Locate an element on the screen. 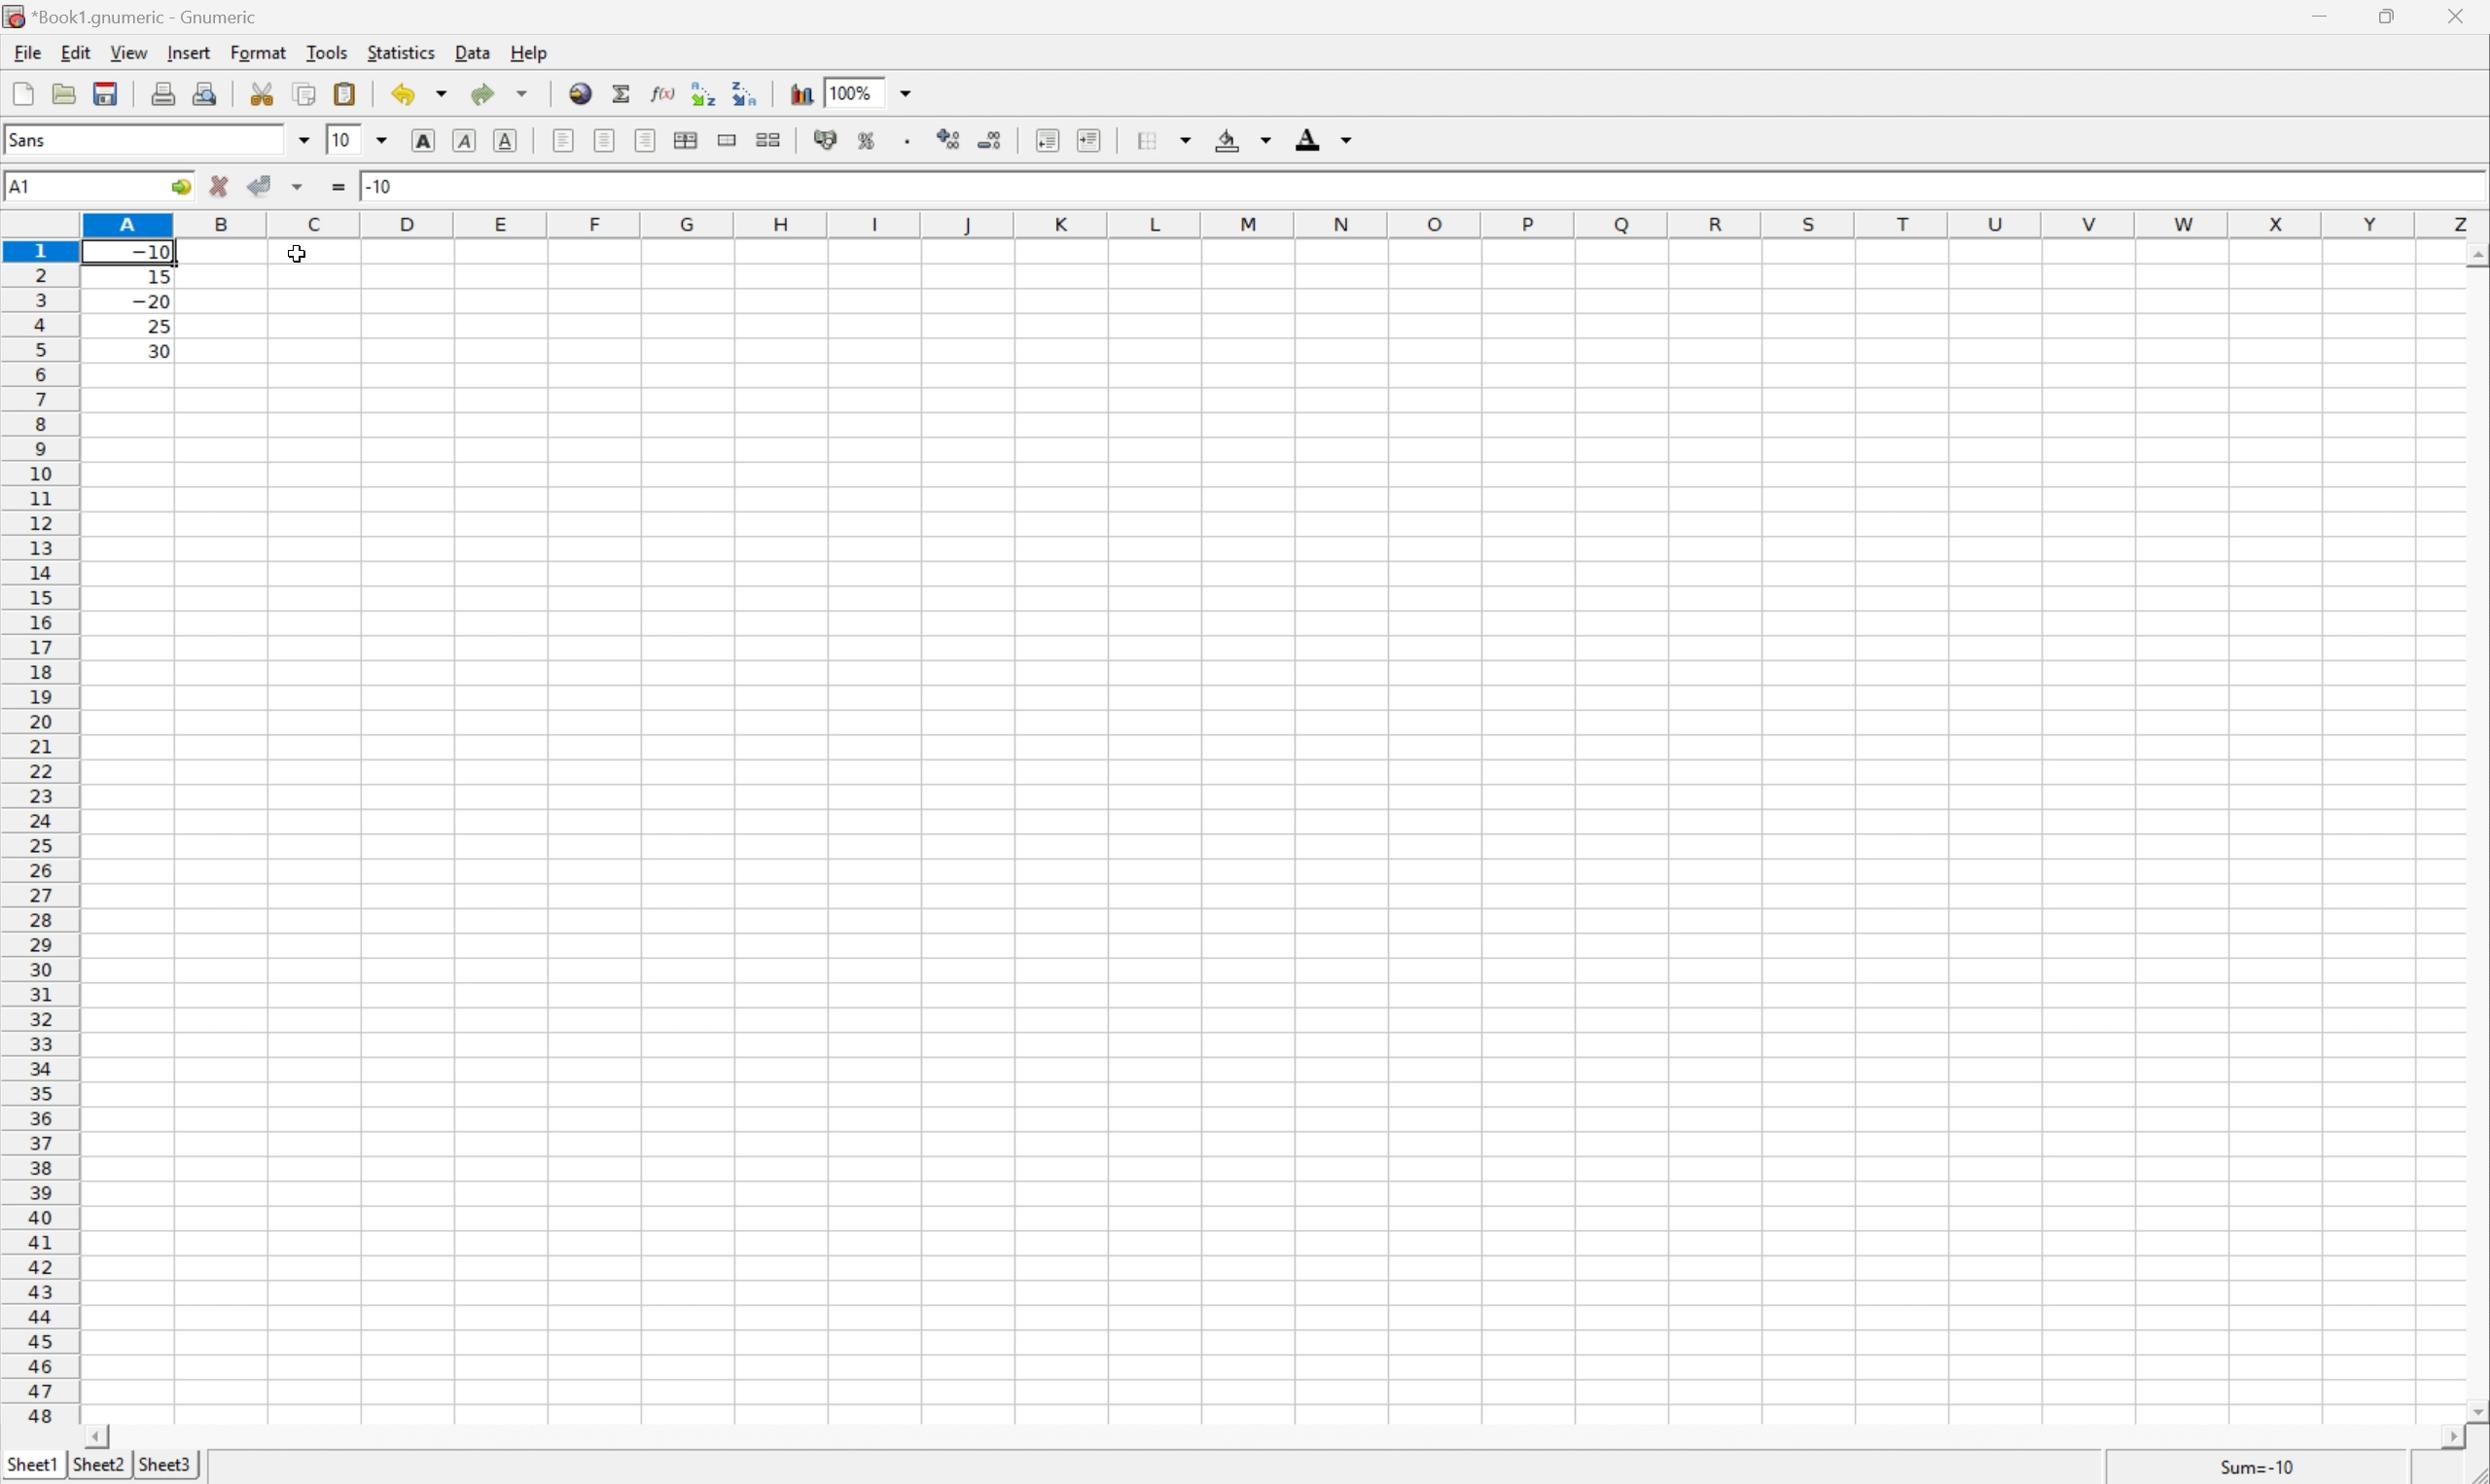 This screenshot has height=1484, width=2490. Scroll right is located at coordinates (2442, 1438).